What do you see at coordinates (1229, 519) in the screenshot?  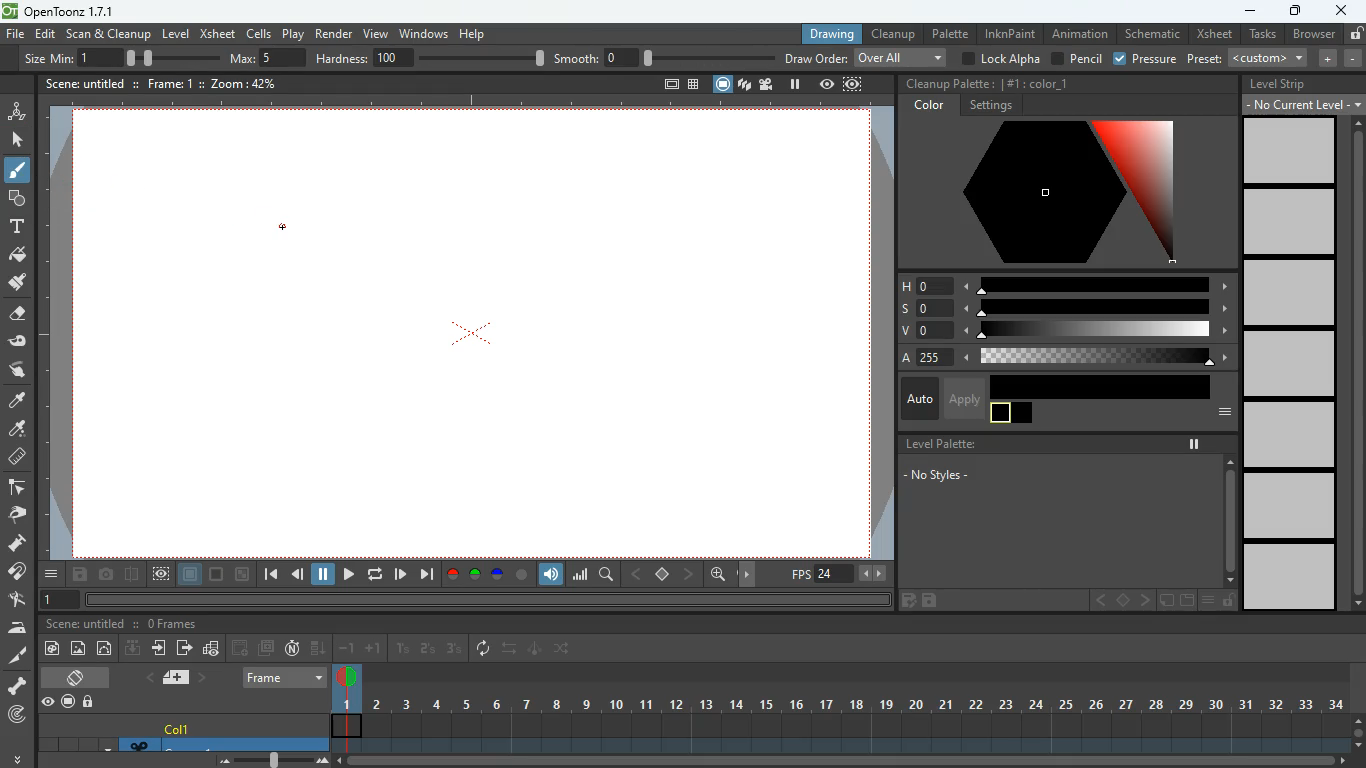 I see `scroll` at bounding box center [1229, 519].